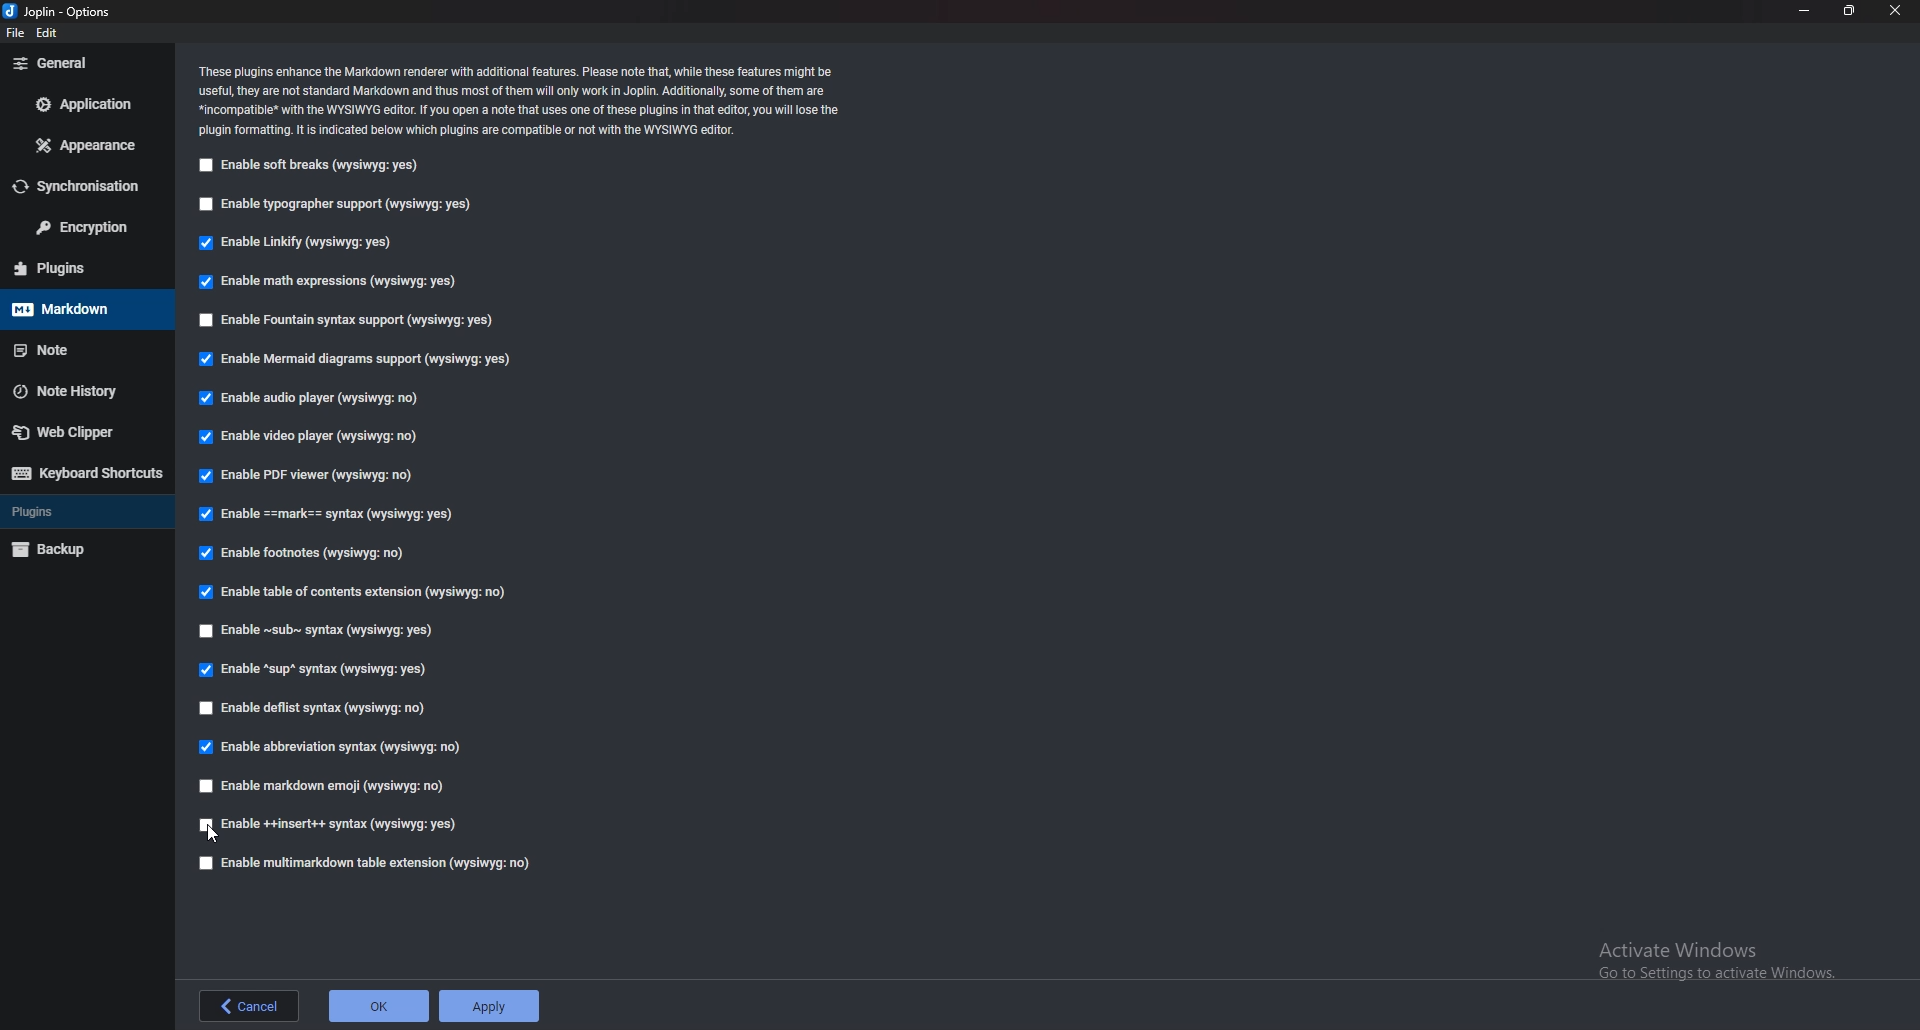  I want to click on appearance, so click(81, 145).